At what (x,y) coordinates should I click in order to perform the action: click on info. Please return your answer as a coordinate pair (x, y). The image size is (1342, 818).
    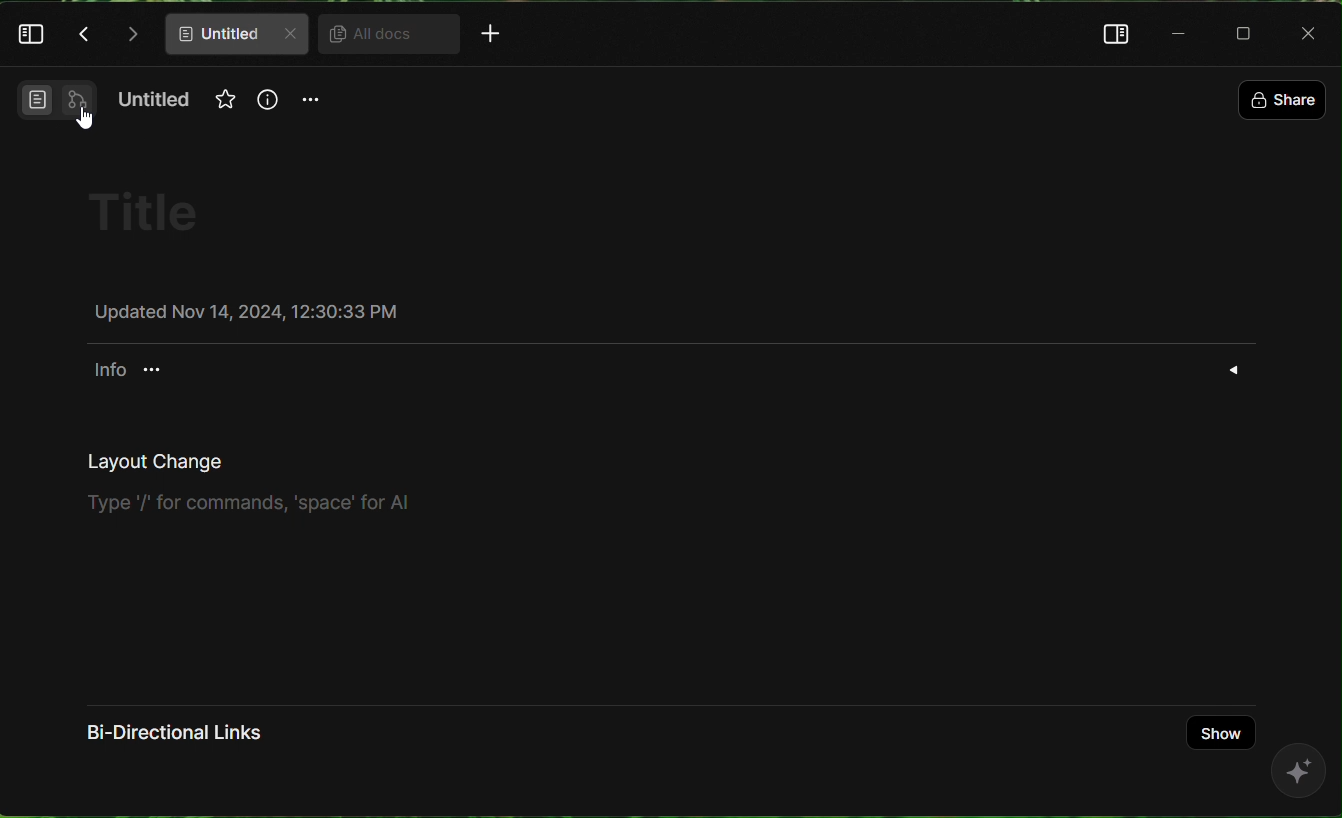
    Looking at the image, I should click on (266, 109).